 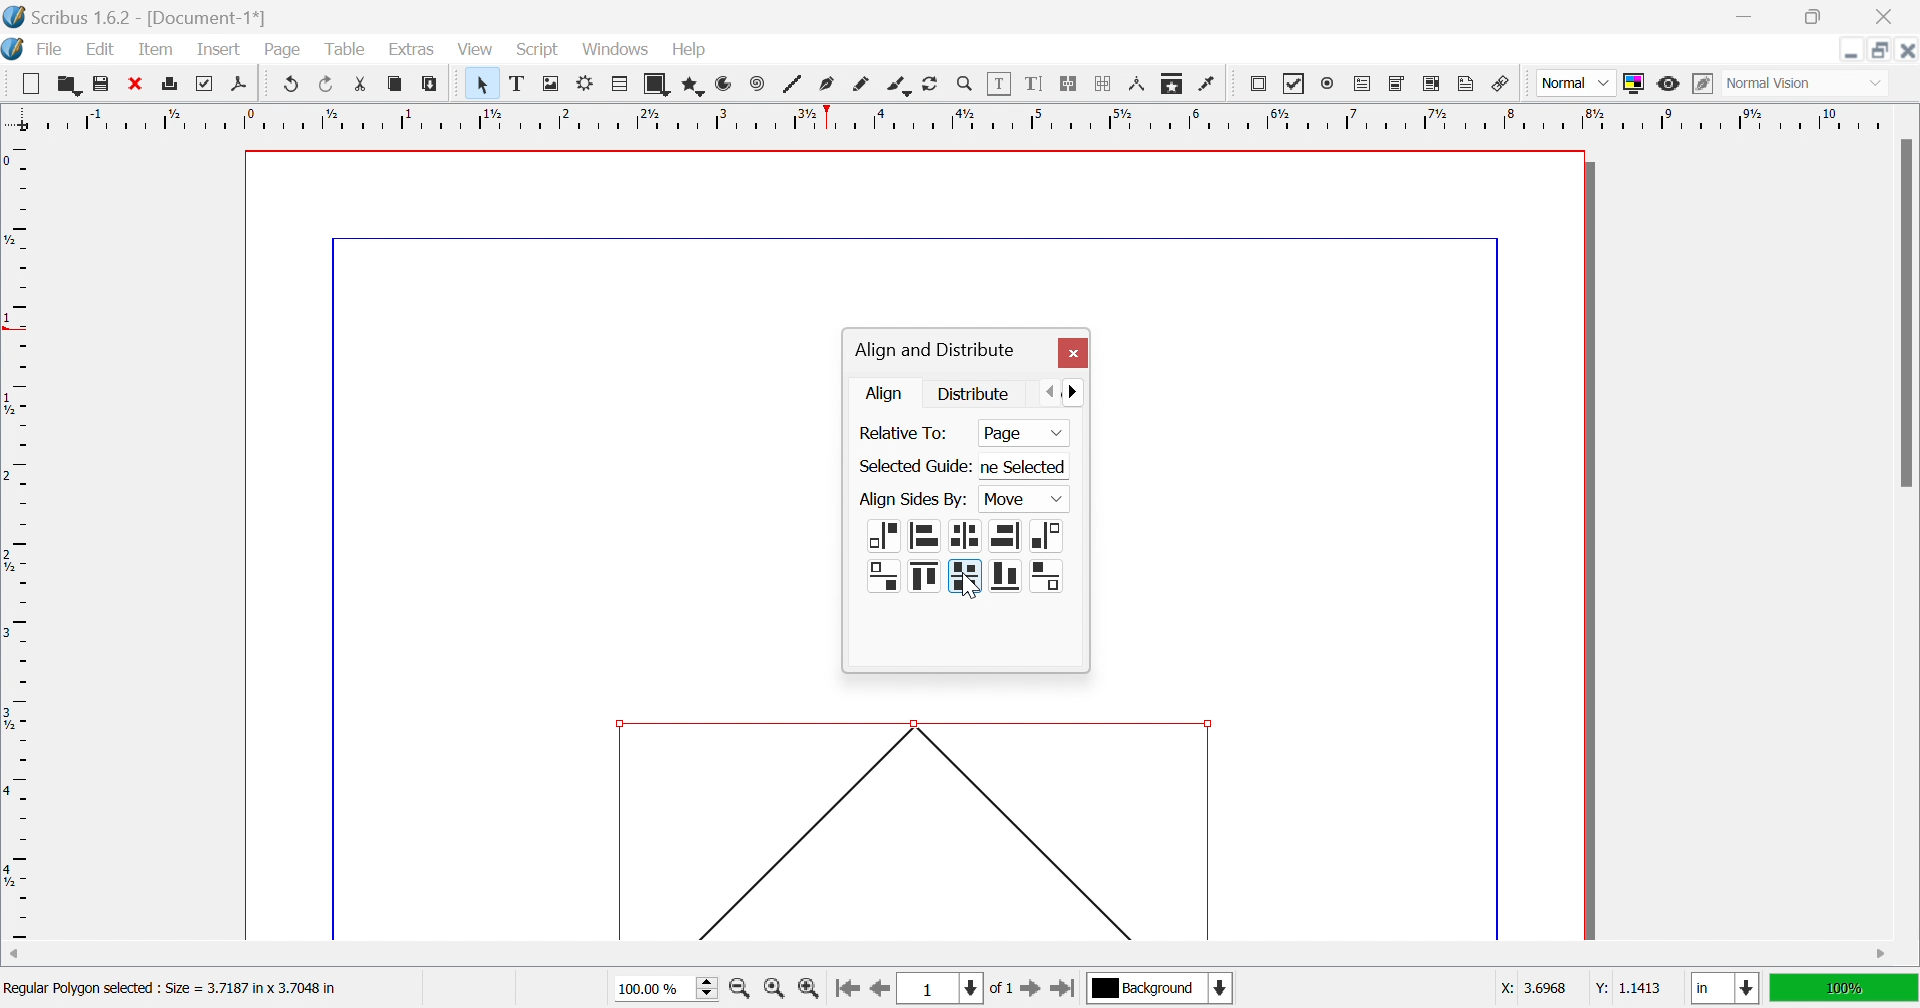 I want to click on Align Sides By:, so click(x=913, y=500).